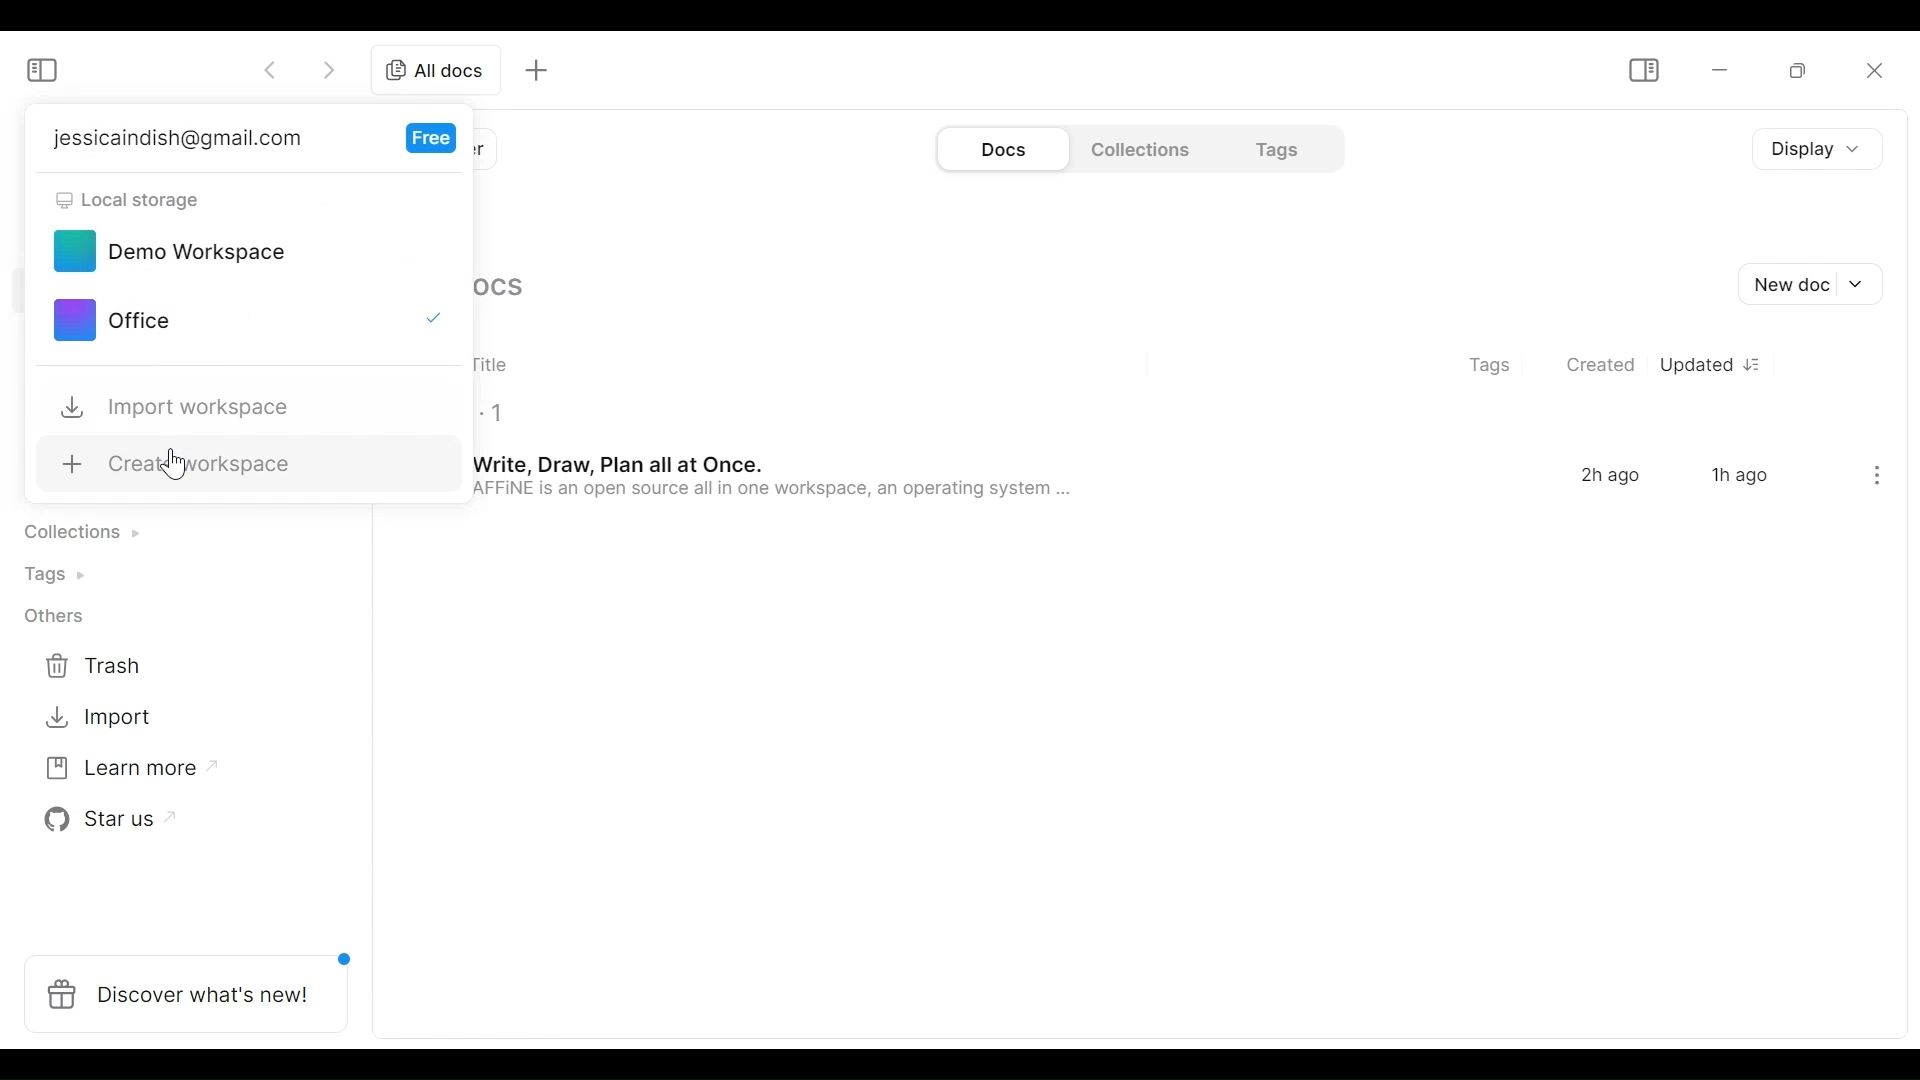 The image size is (1920, 1080). What do you see at coordinates (51, 615) in the screenshot?
I see `Others` at bounding box center [51, 615].